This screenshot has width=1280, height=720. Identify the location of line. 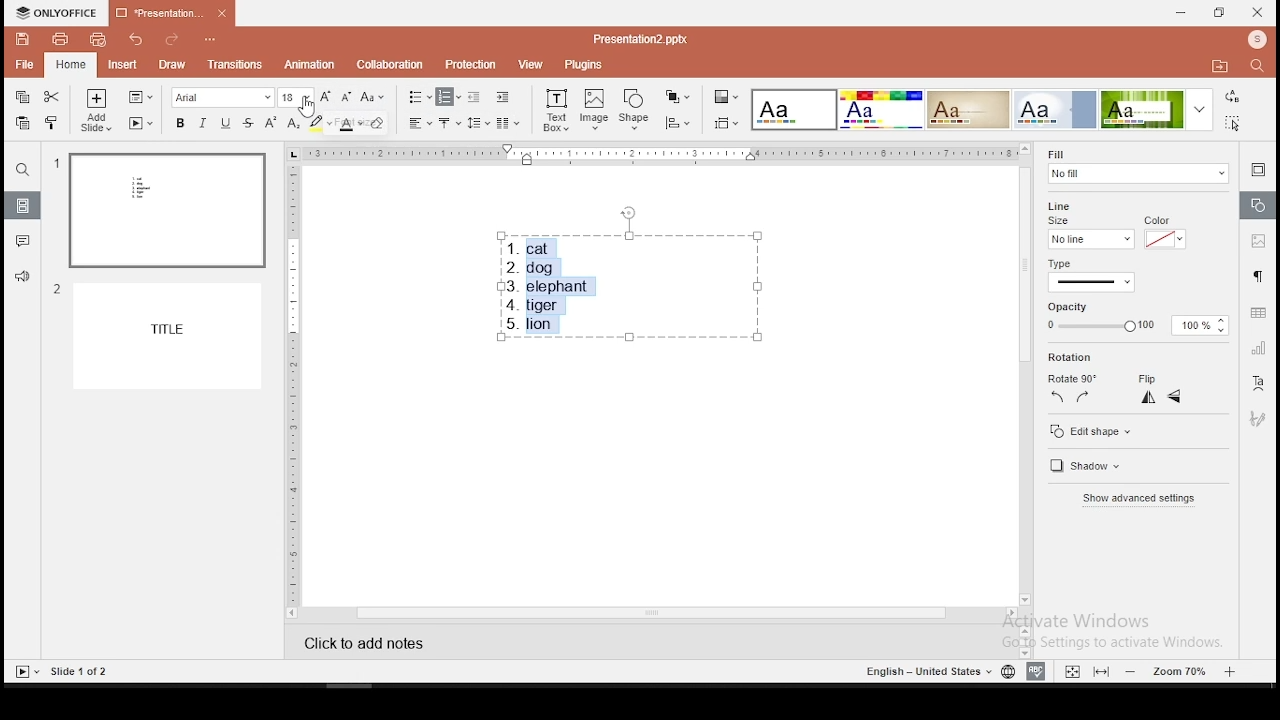
(1068, 201).